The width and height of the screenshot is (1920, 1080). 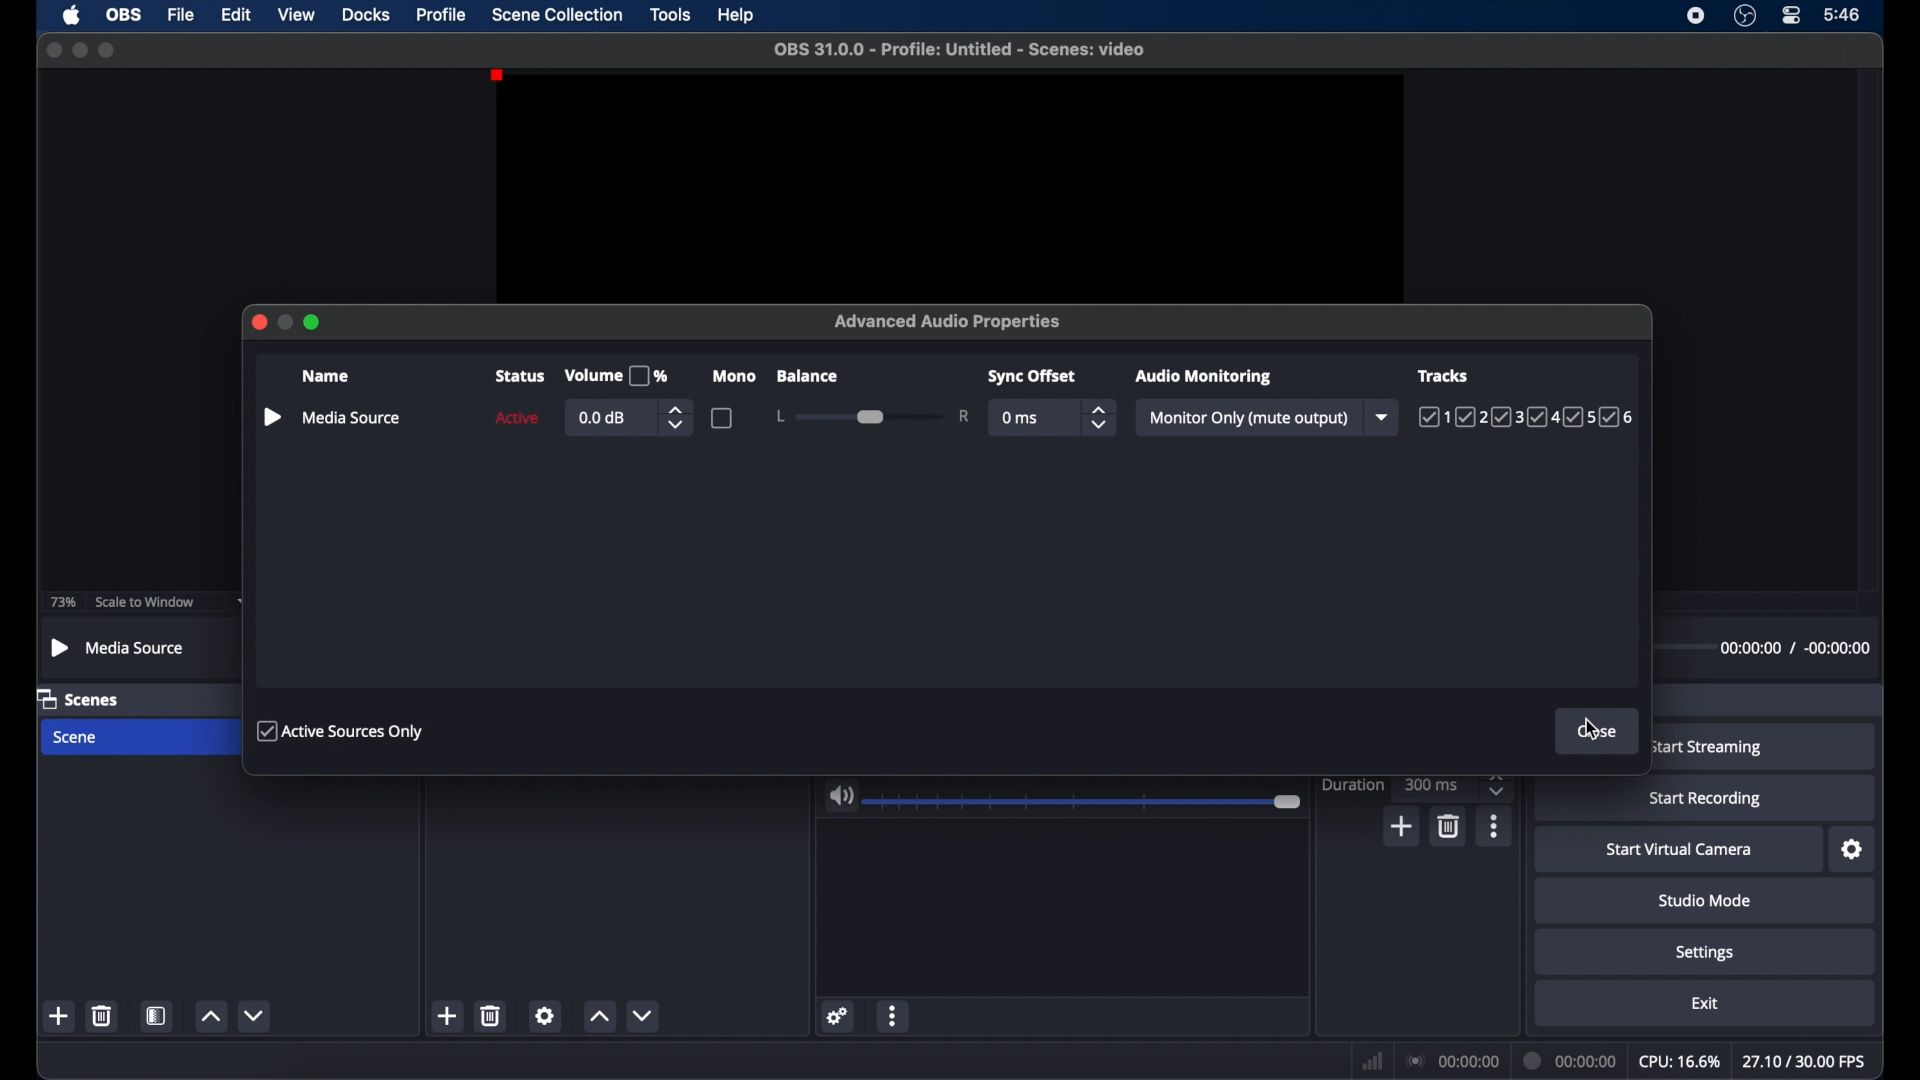 I want to click on 300 ms, so click(x=1434, y=784).